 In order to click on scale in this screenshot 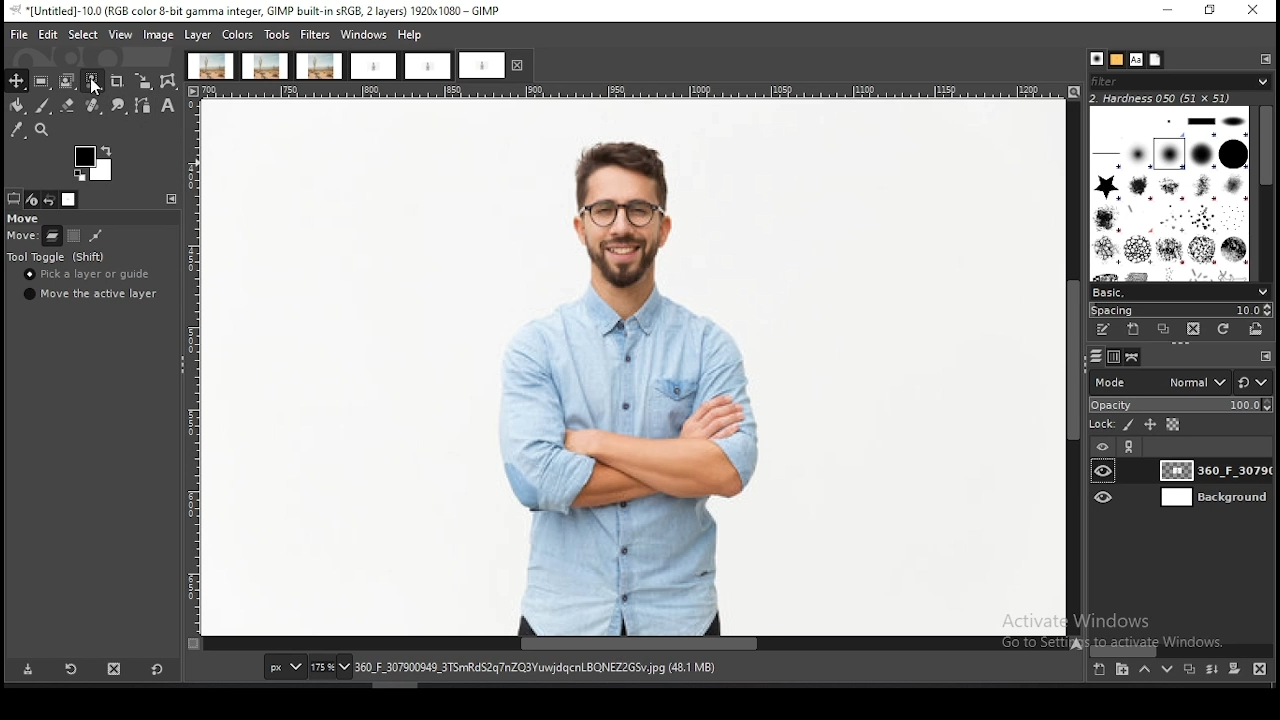, I will do `click(194, 368)`.